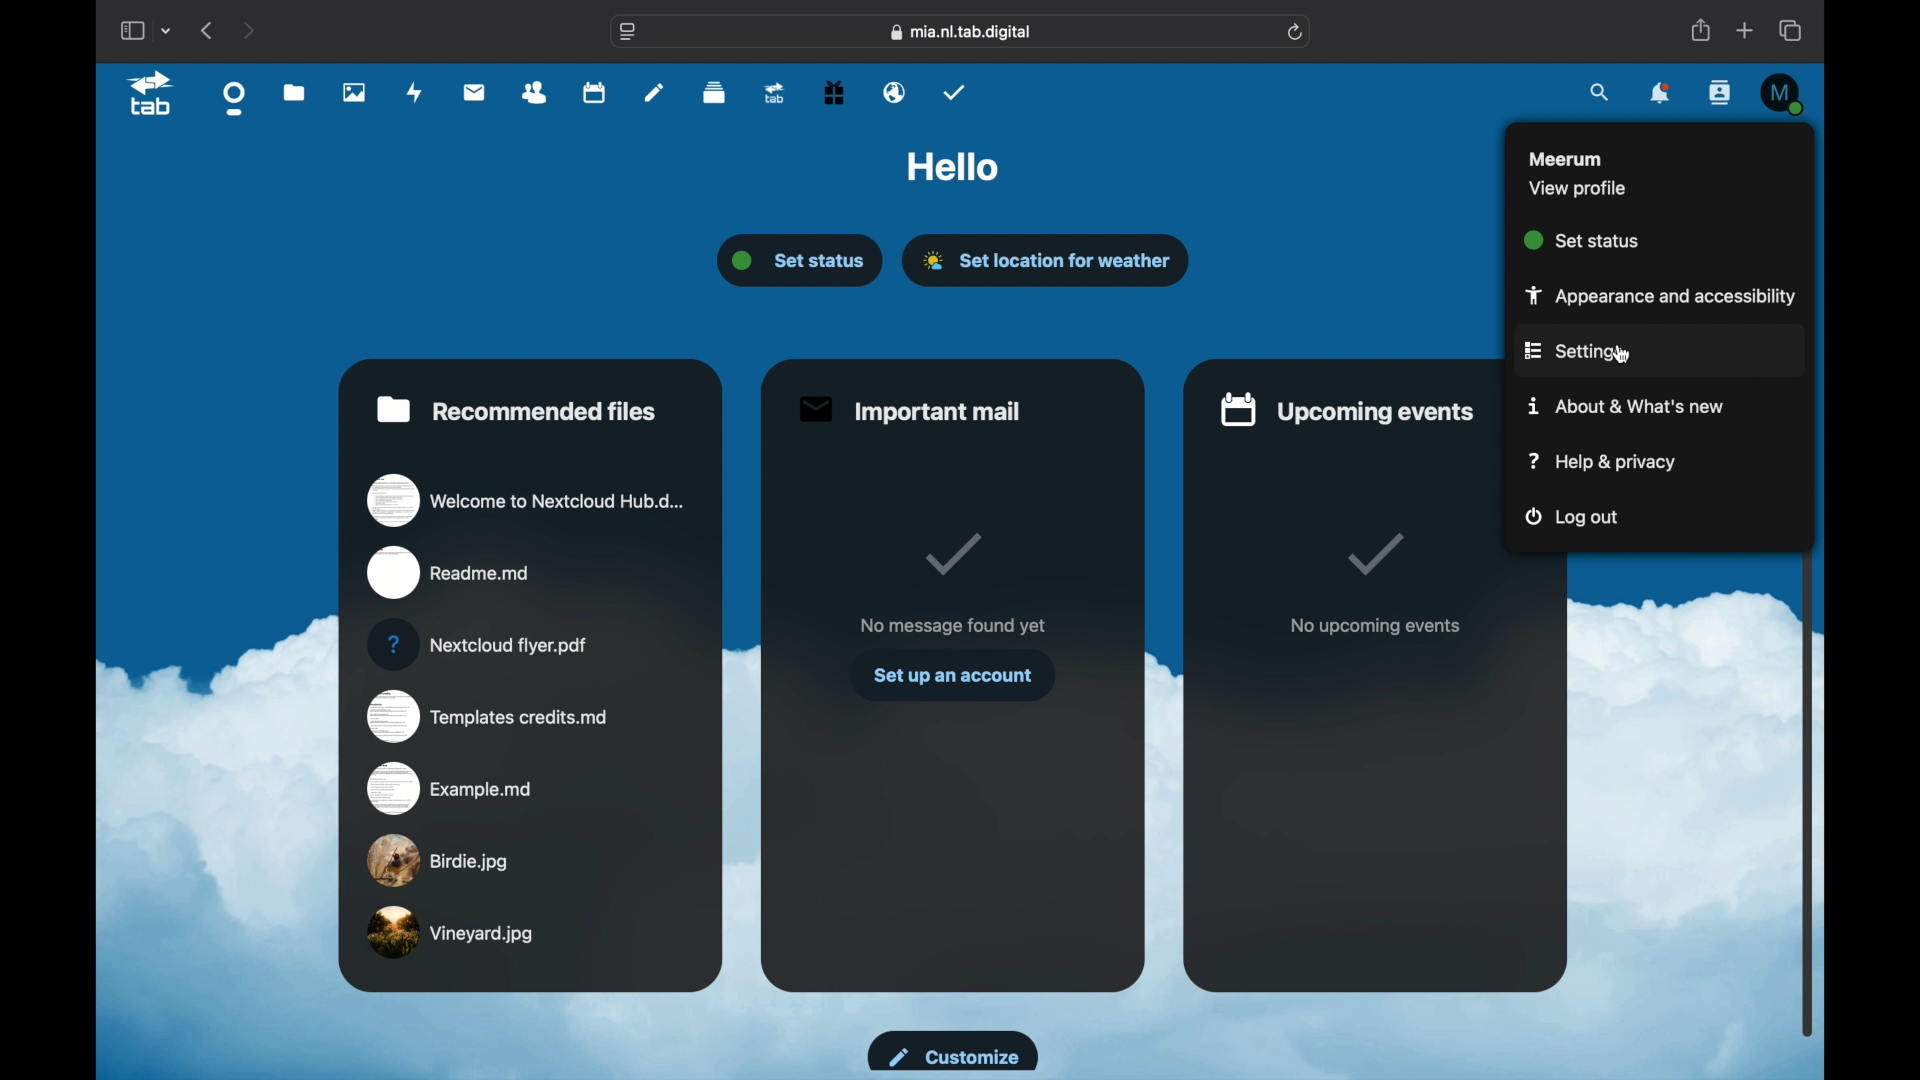 This screenshot has height=1080, width=1920. I want to click on search, so click(1601, 91).